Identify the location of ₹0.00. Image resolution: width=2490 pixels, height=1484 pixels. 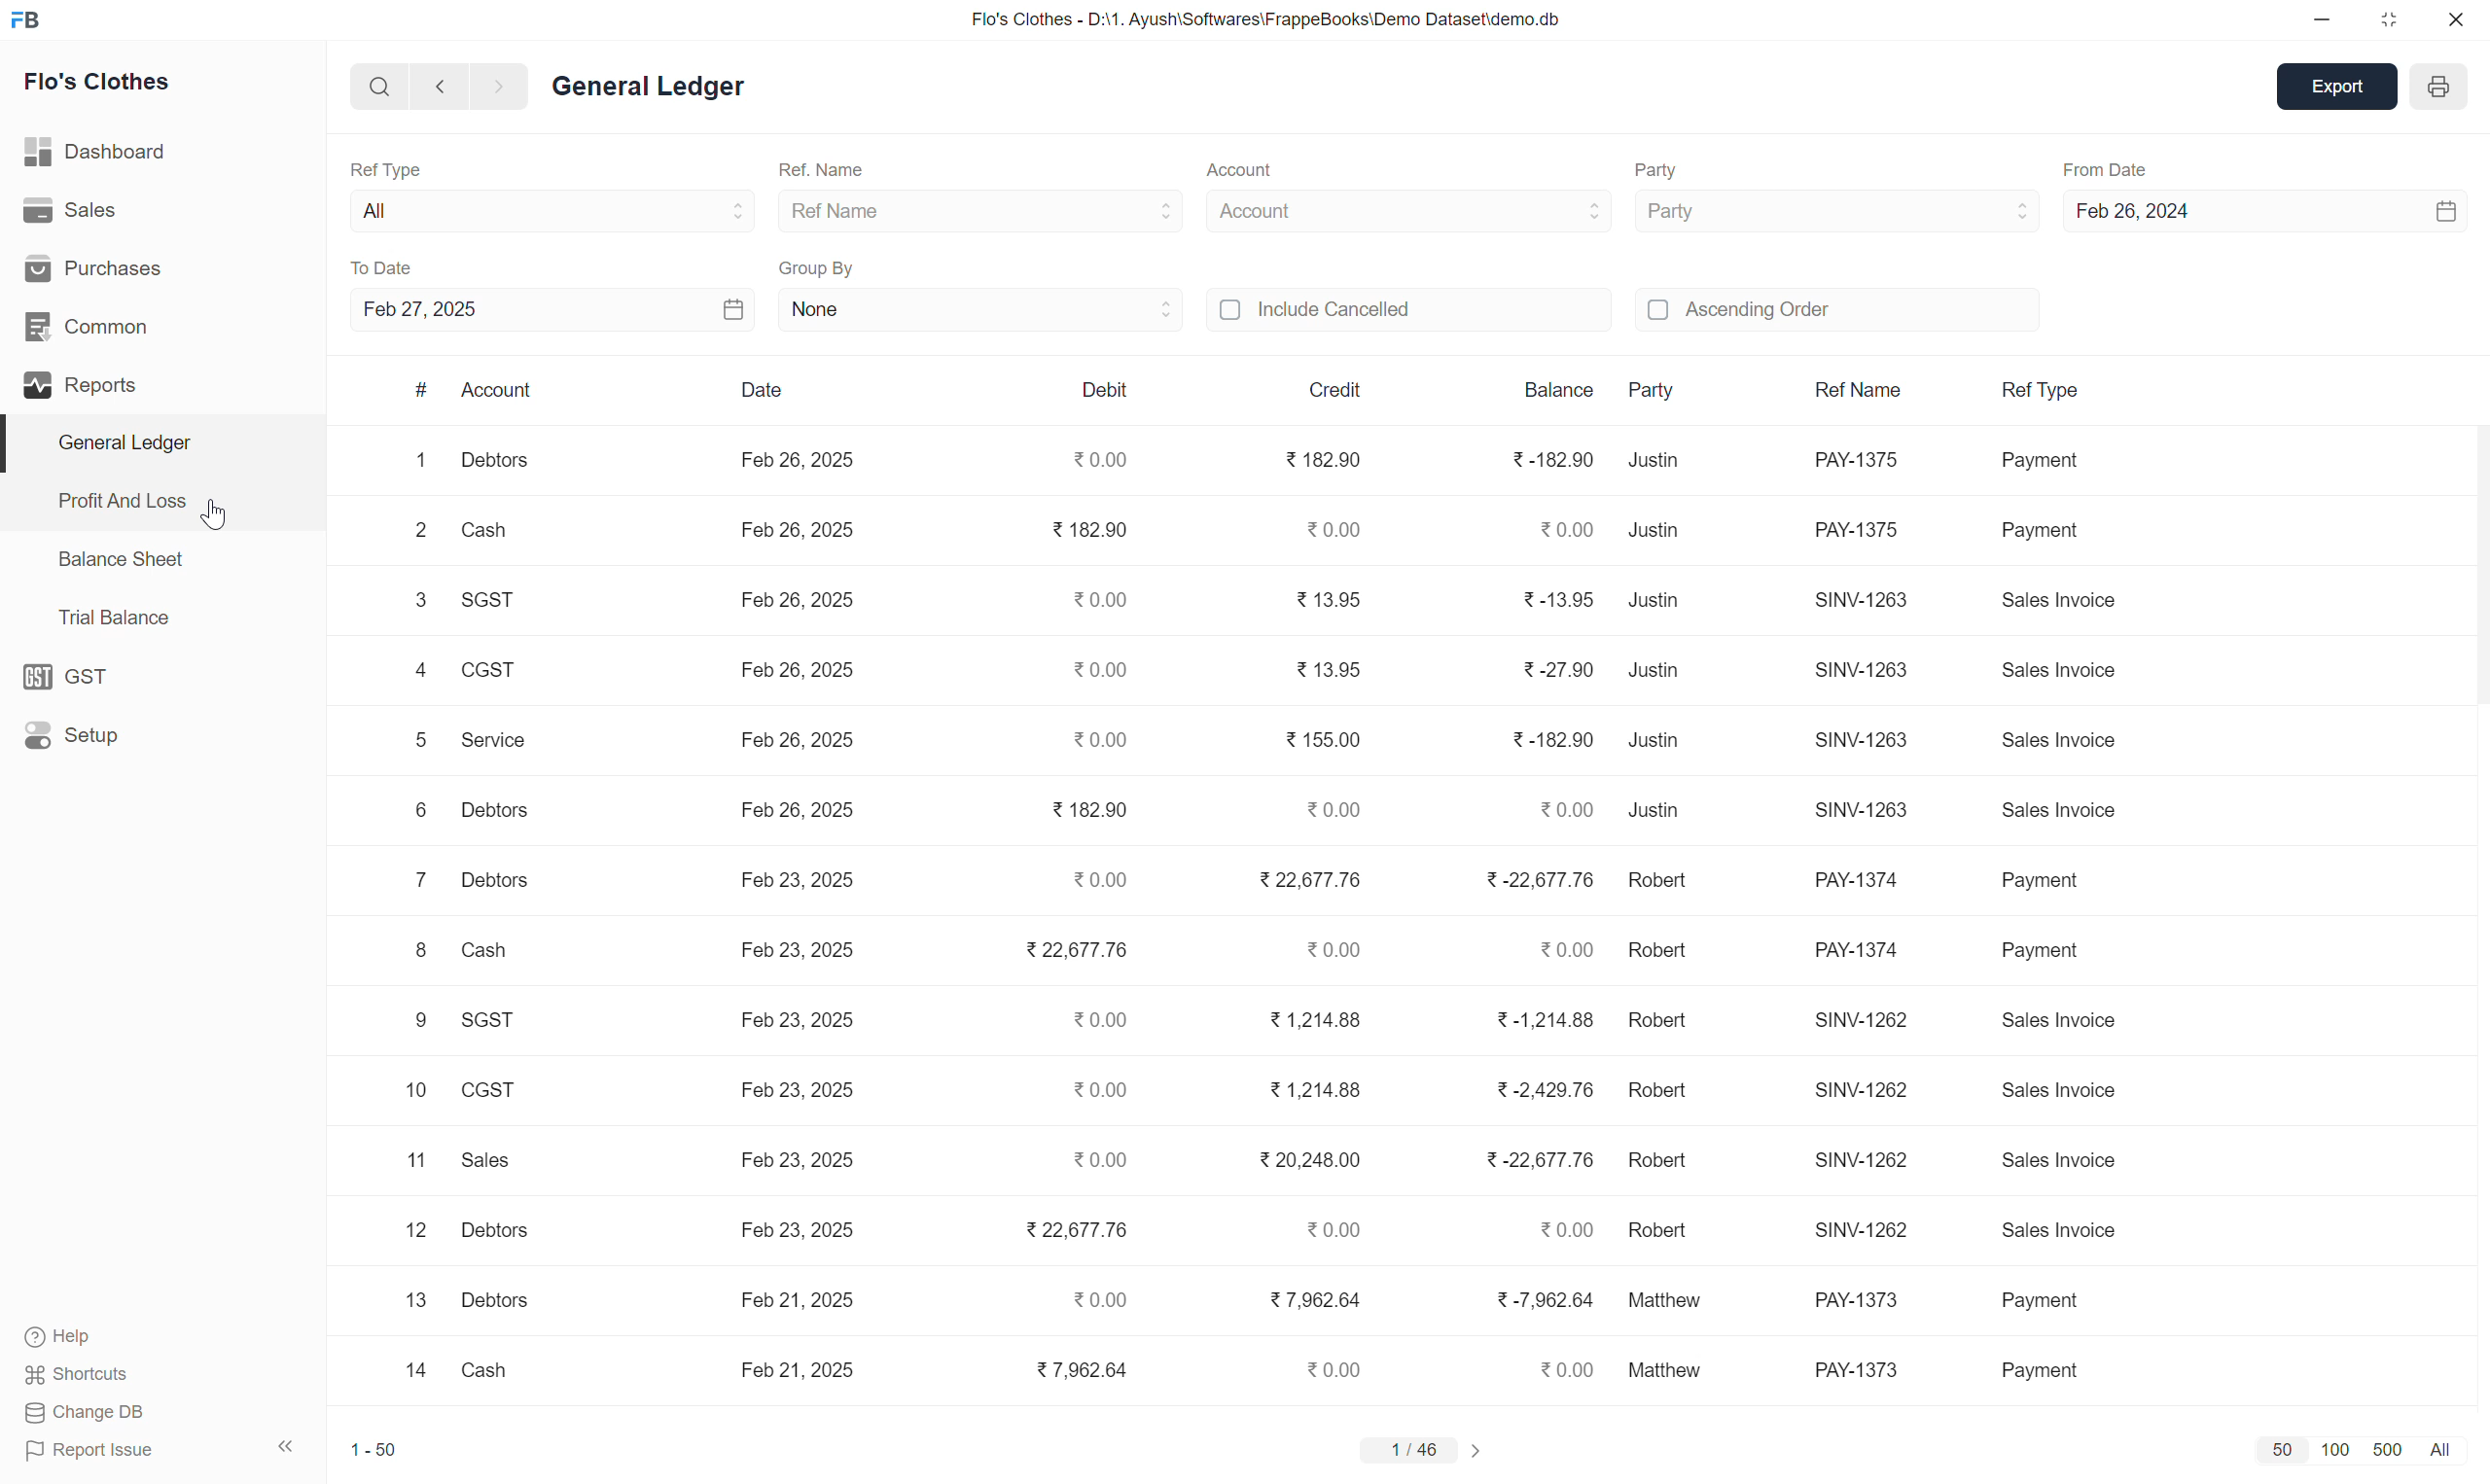
(1091, 1024).